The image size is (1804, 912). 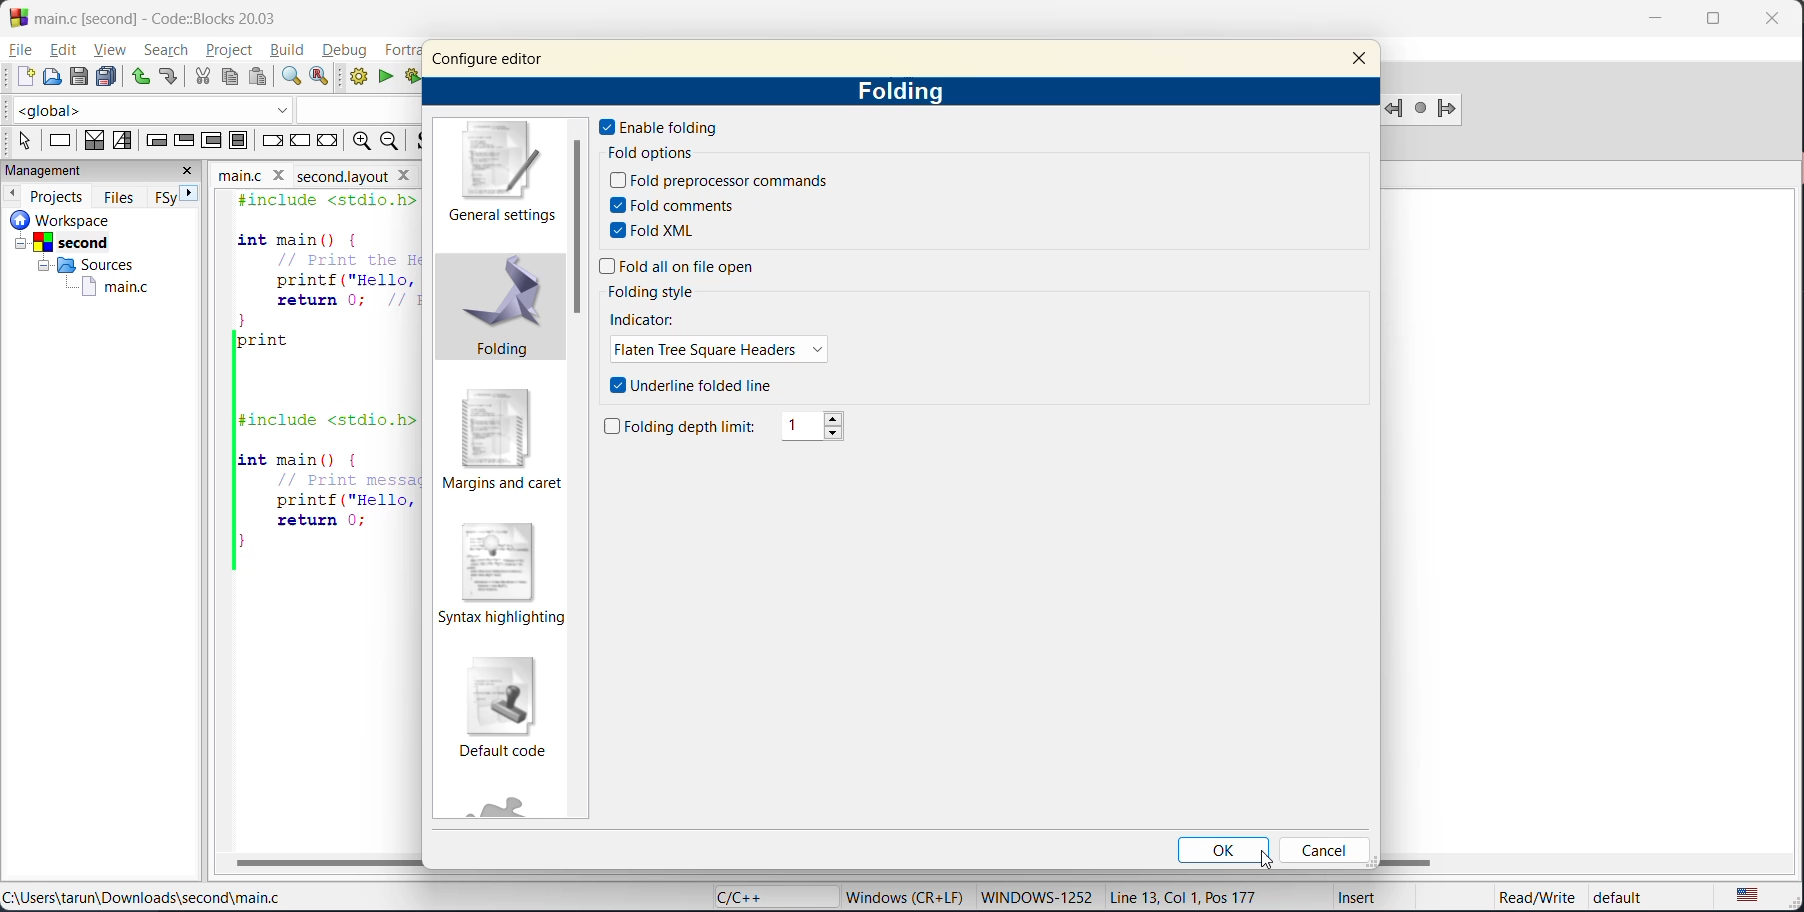 What do you see at coordinates (367, 173) in the screenshot?
I see `Second layout` at bounding box center [367, 173].